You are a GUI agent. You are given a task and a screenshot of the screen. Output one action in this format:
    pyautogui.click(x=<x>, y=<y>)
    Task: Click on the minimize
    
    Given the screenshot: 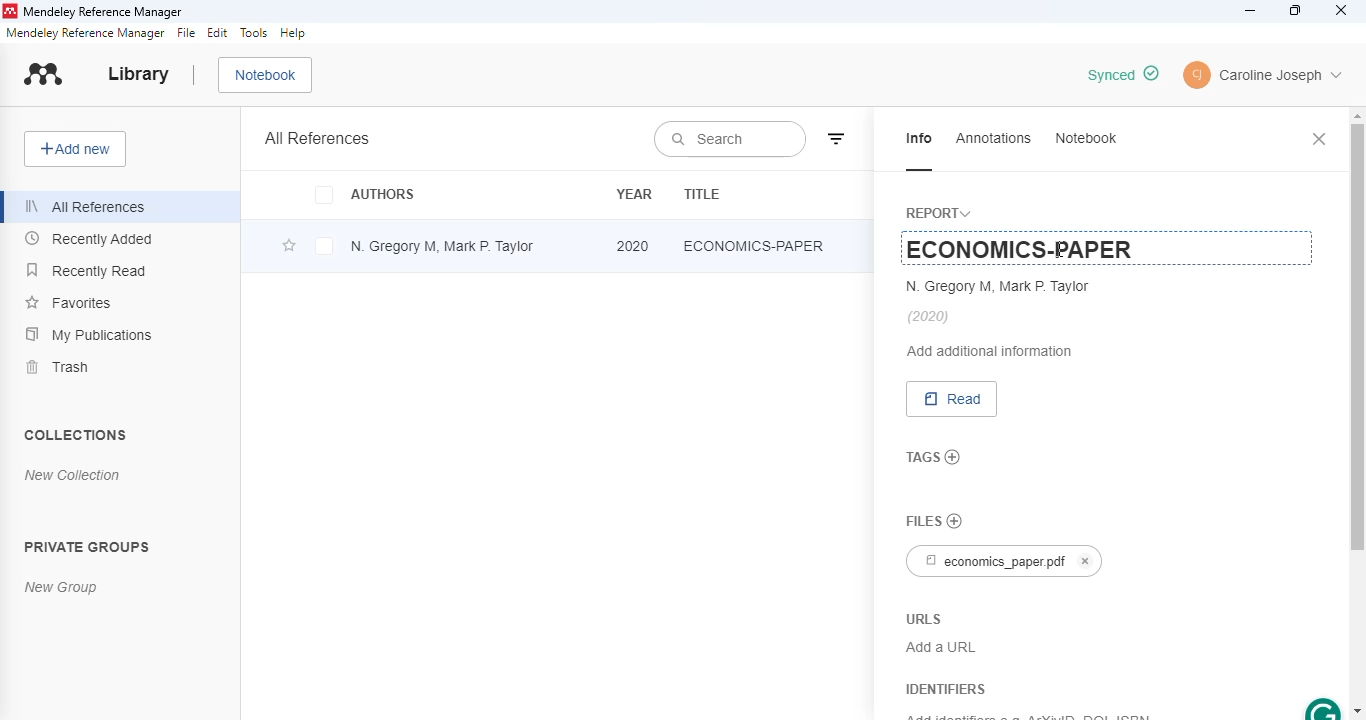 What is the action you would take?
    pyautogui.click(x=1252, y=11)
    